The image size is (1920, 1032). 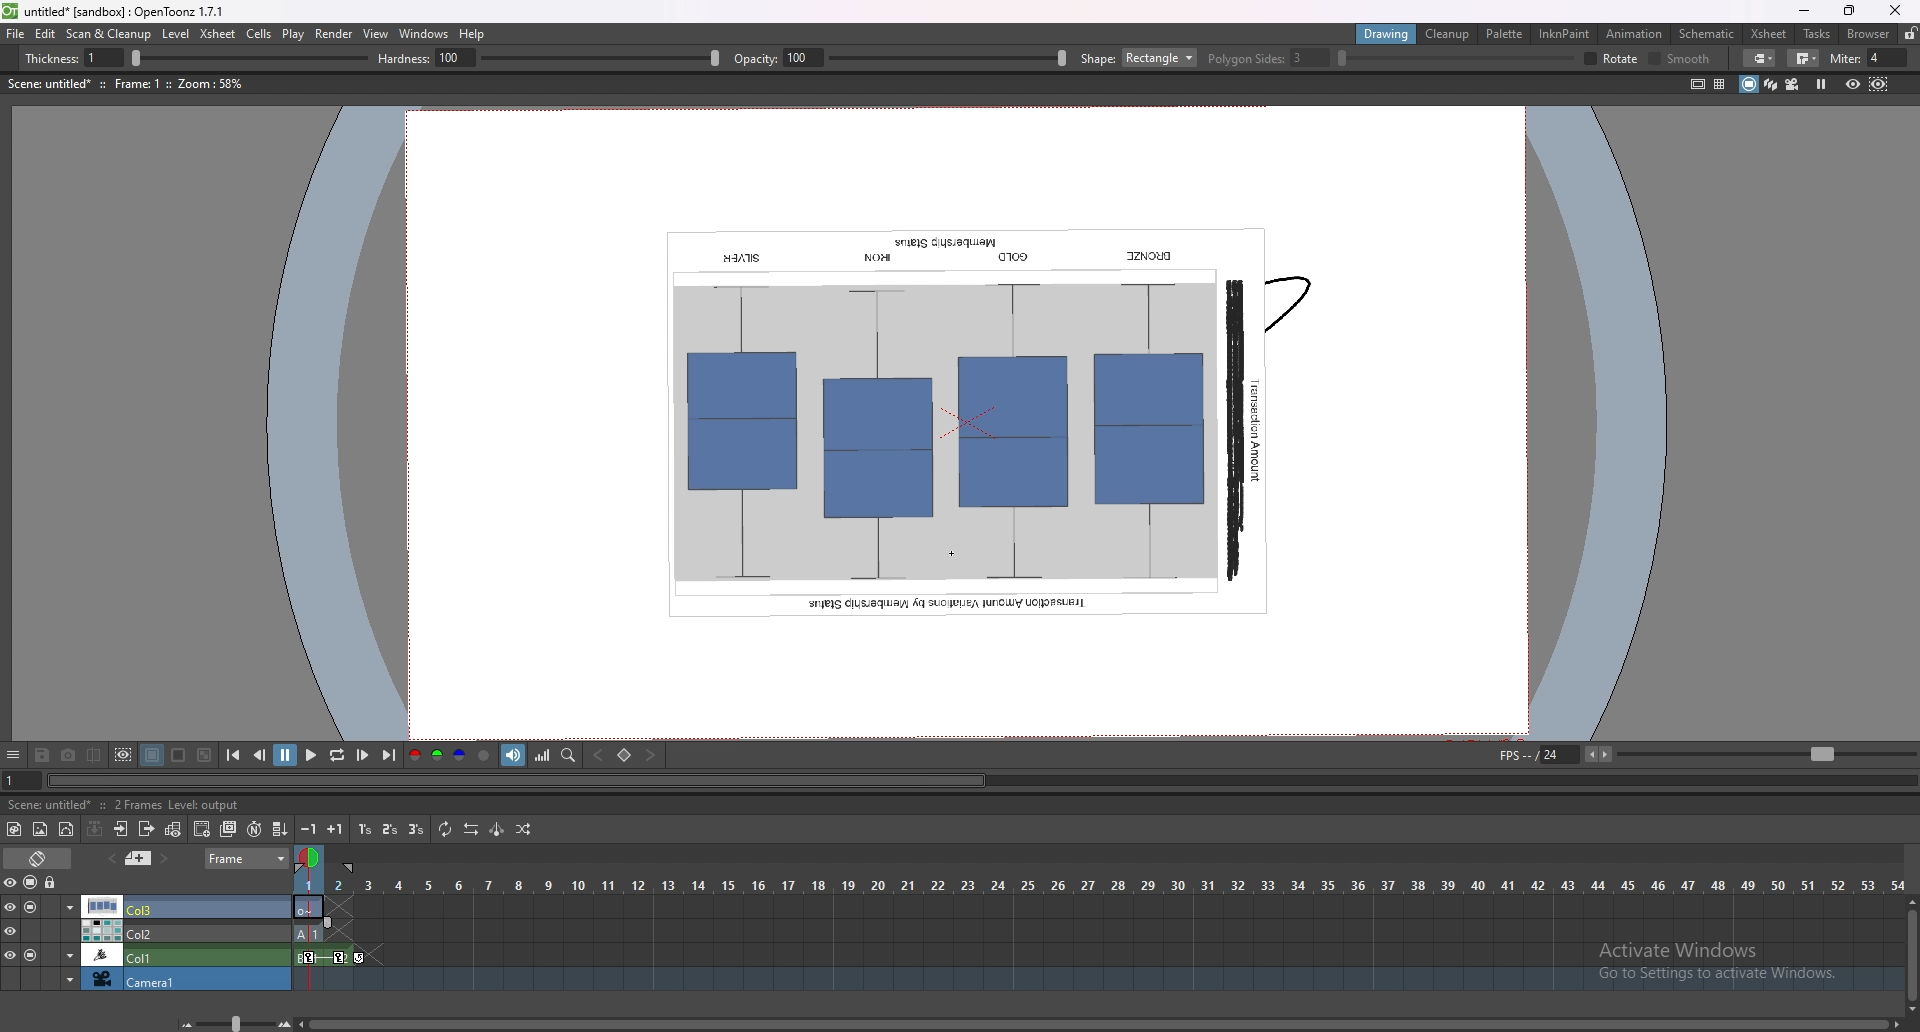 I want to click on camera view, so click(x=1793, y=84).